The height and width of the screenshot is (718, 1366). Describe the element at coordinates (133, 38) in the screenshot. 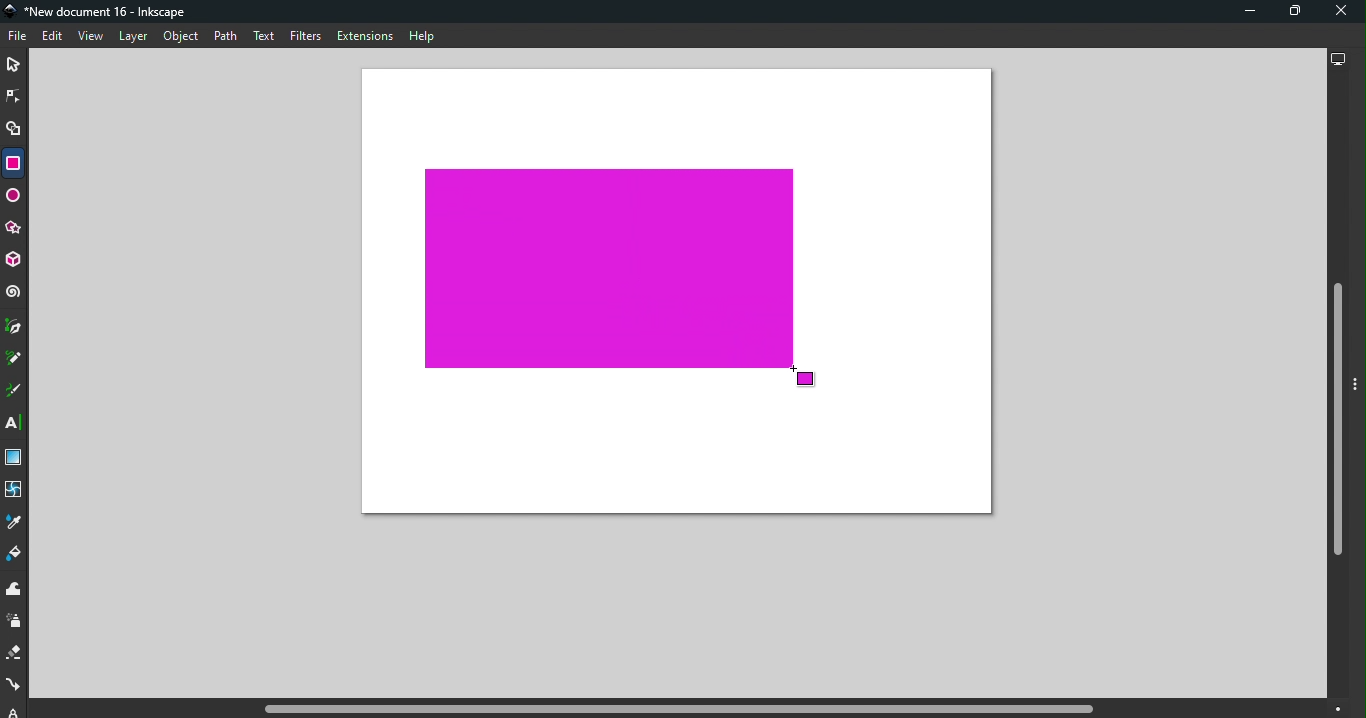

I see `Layer` at that location.